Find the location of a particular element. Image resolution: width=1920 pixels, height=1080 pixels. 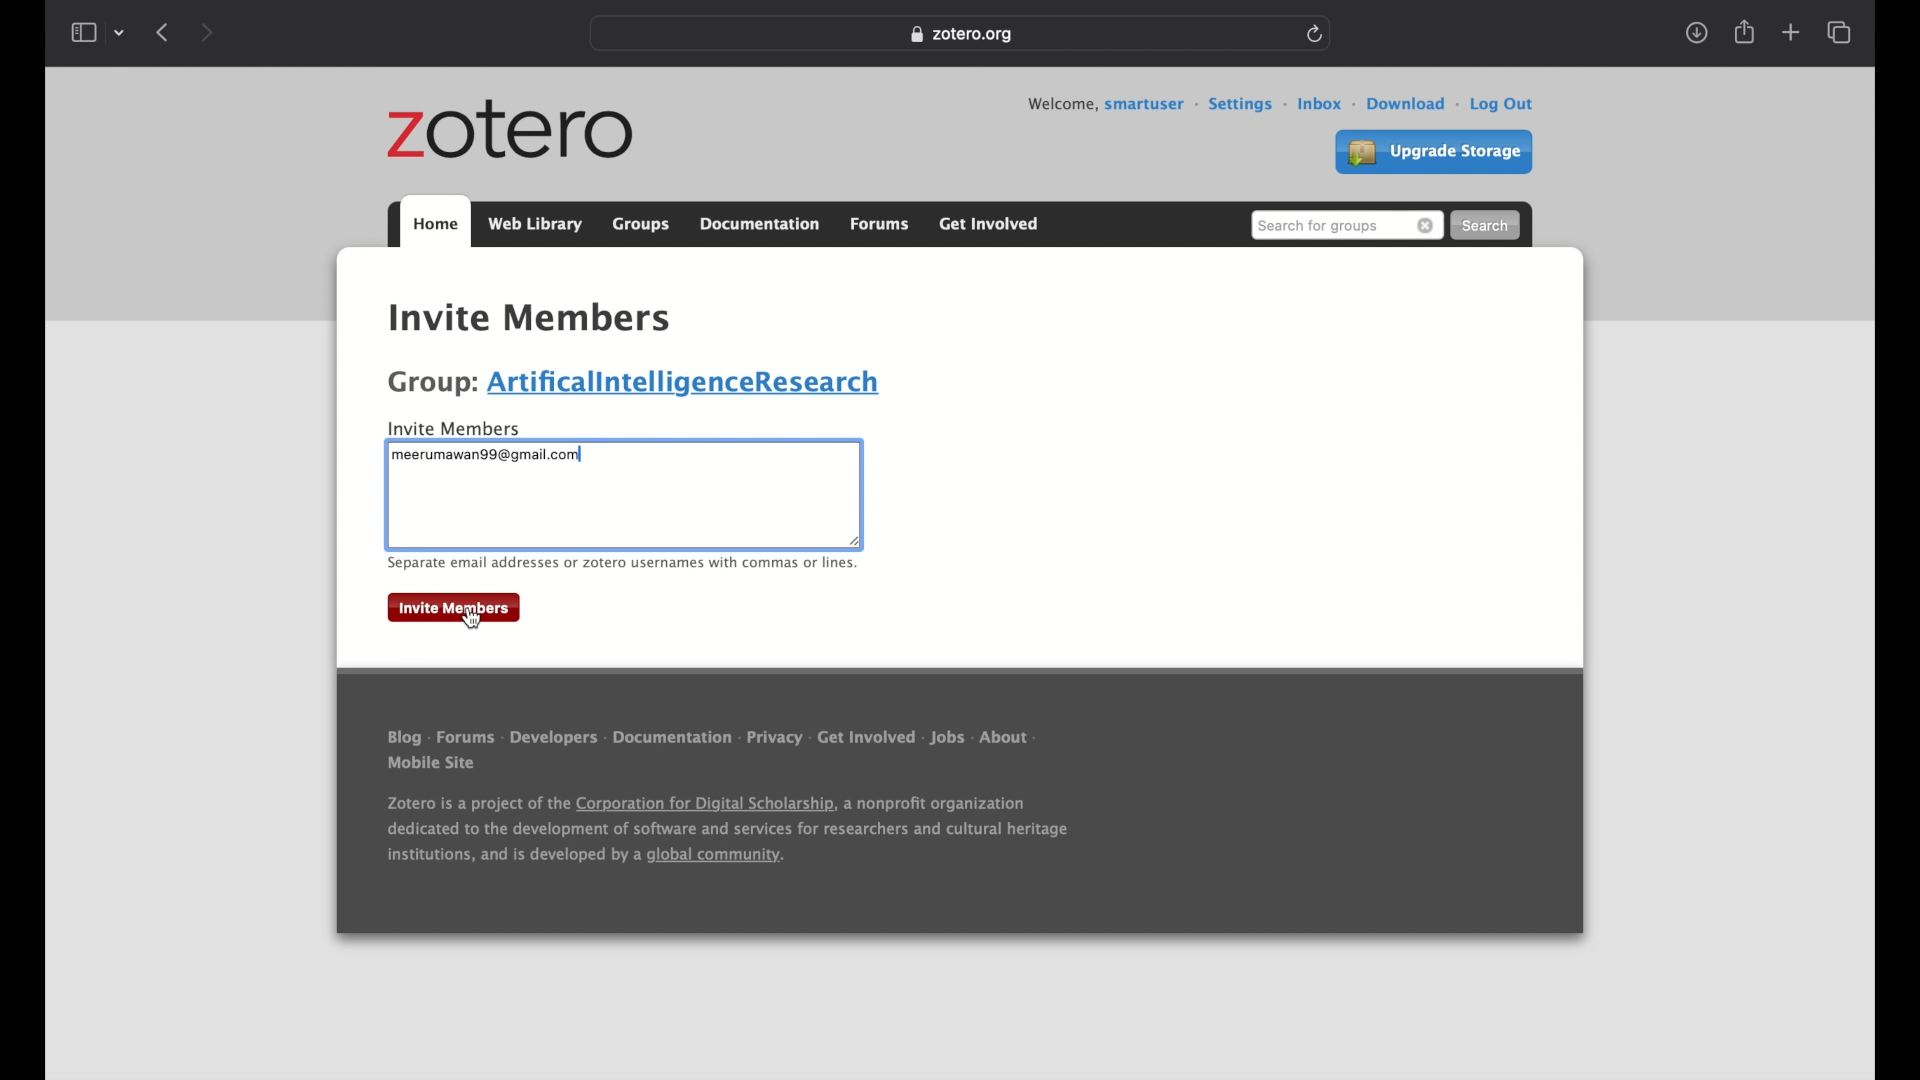

highlighted text boundary is located at coordinates (624, 550).